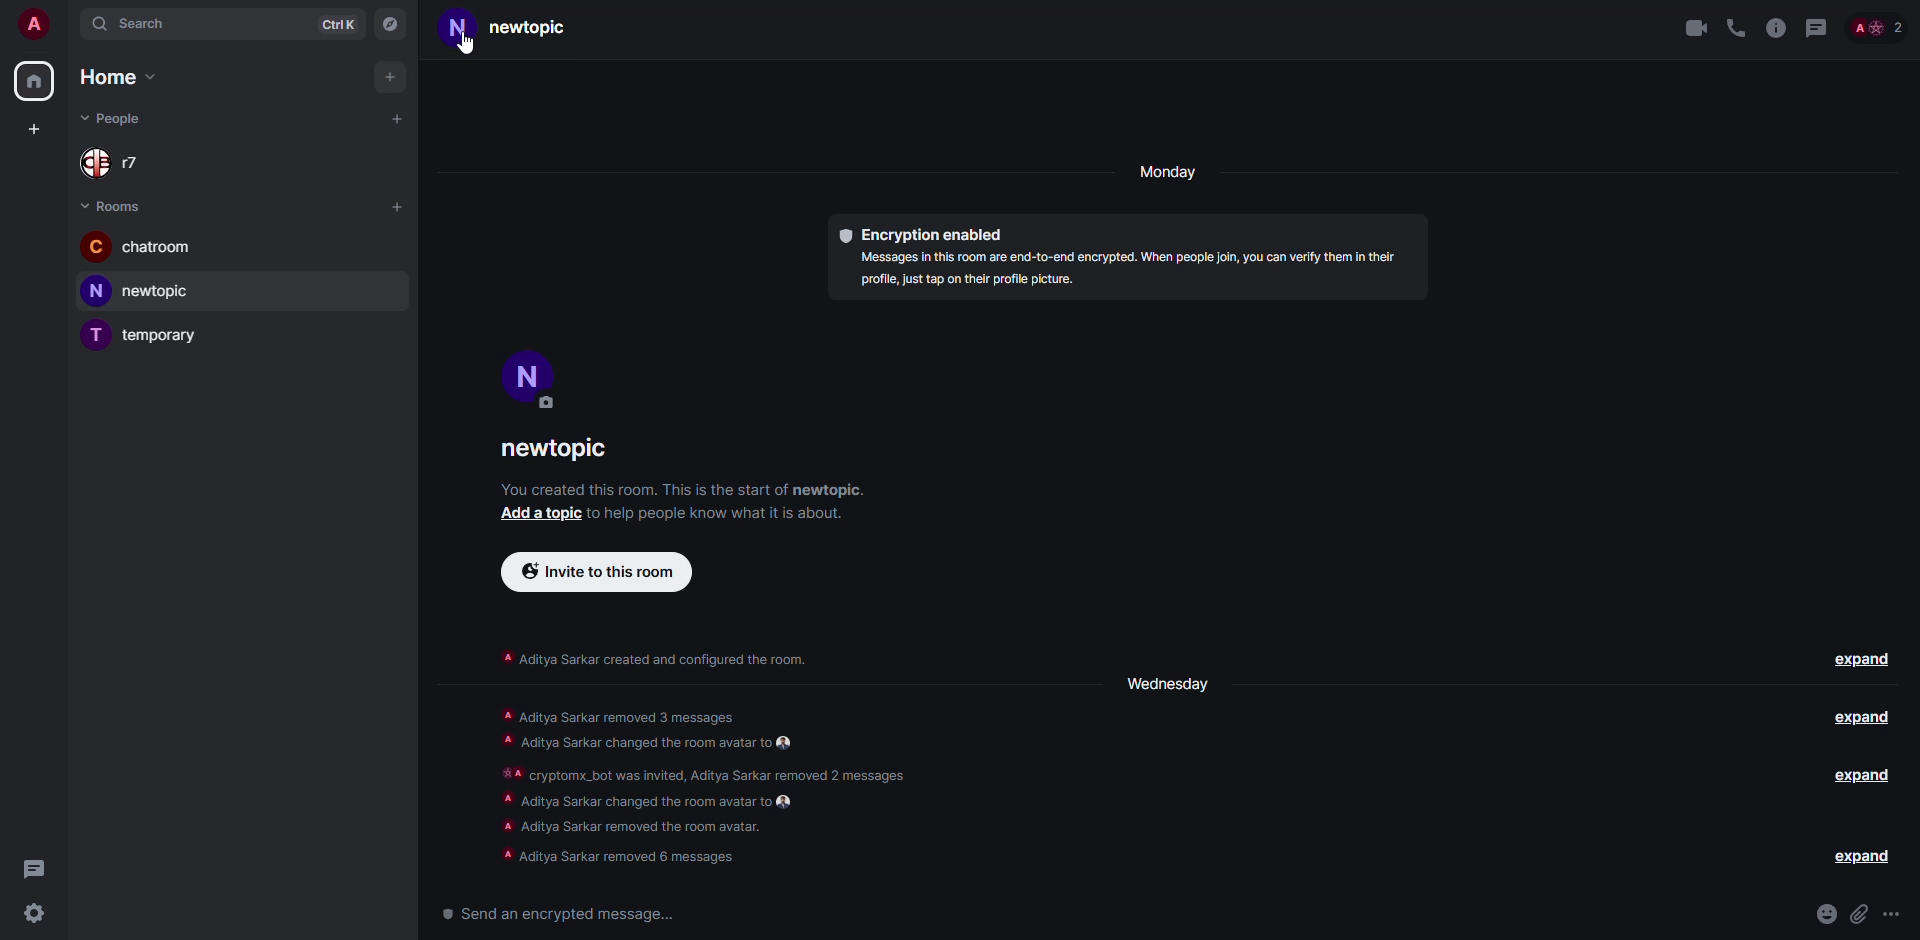  What do you see at coordinates (145, 248) in the screenshot?
I see `chatroom` at bounding box center [145, 248].